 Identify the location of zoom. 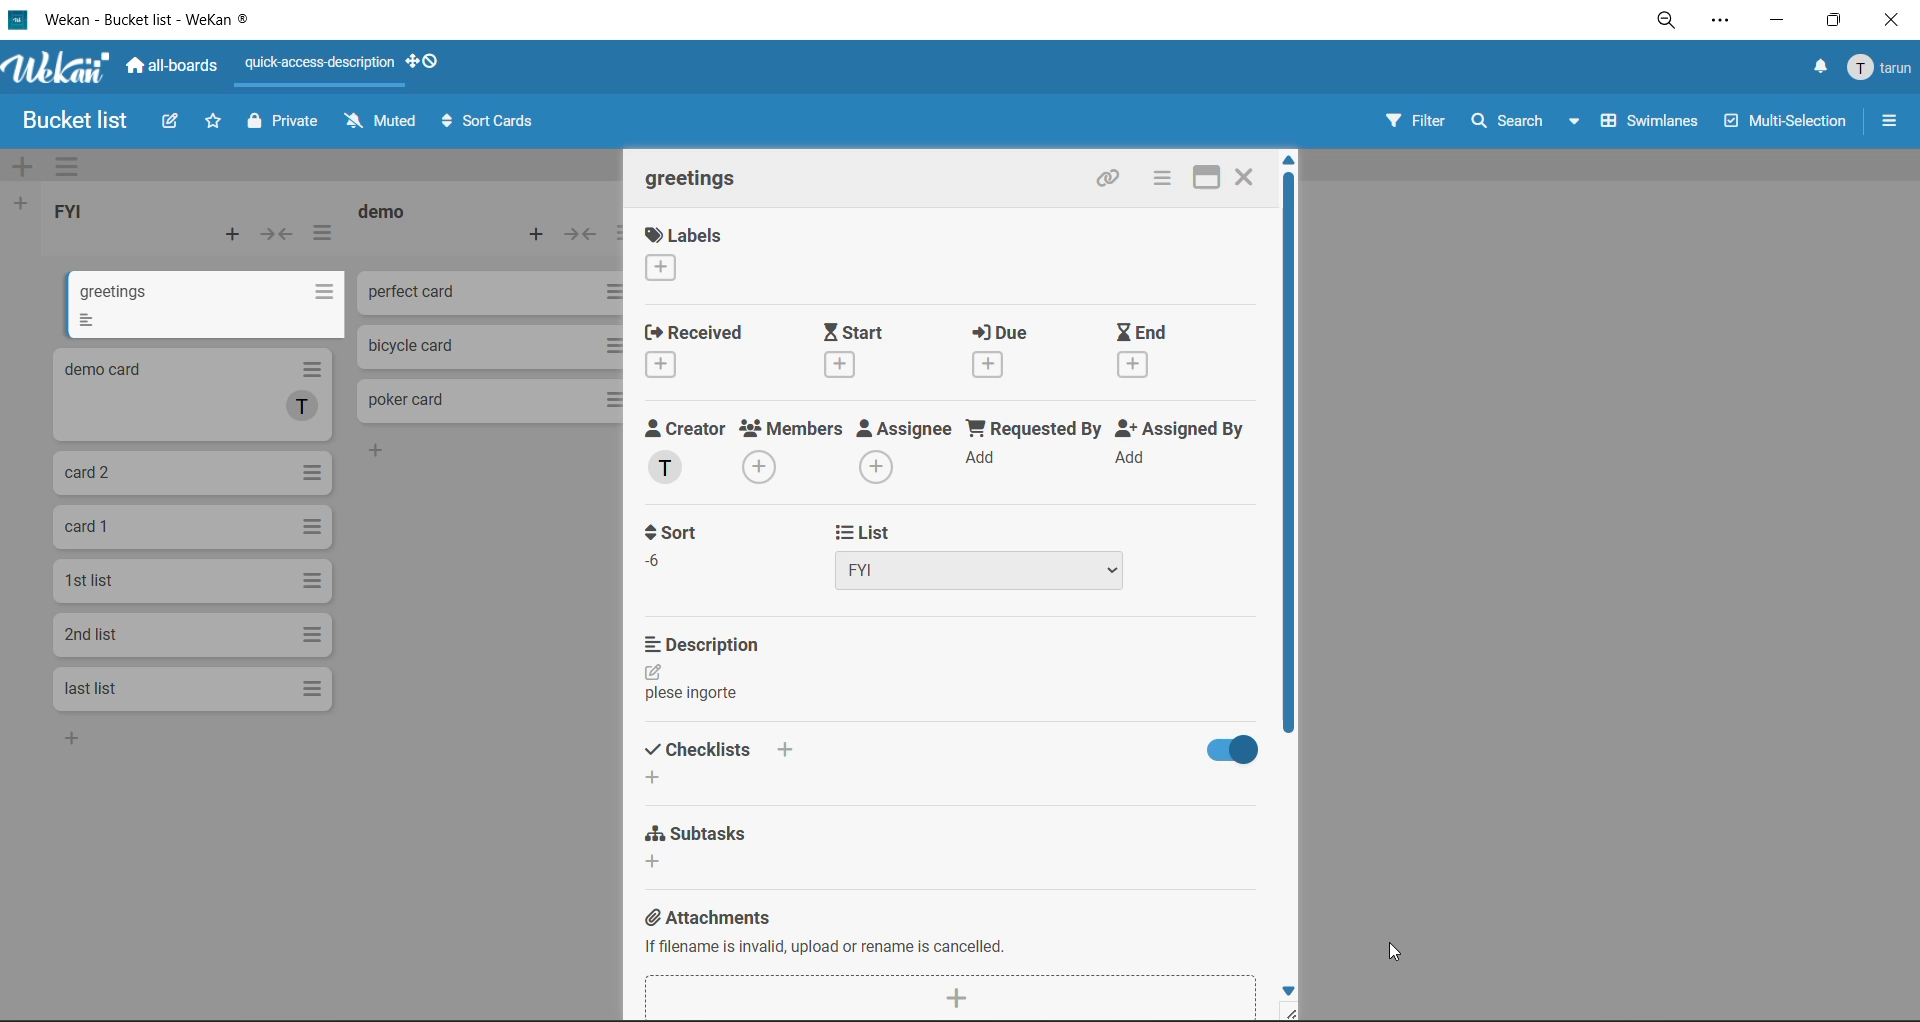
(1665, 23).